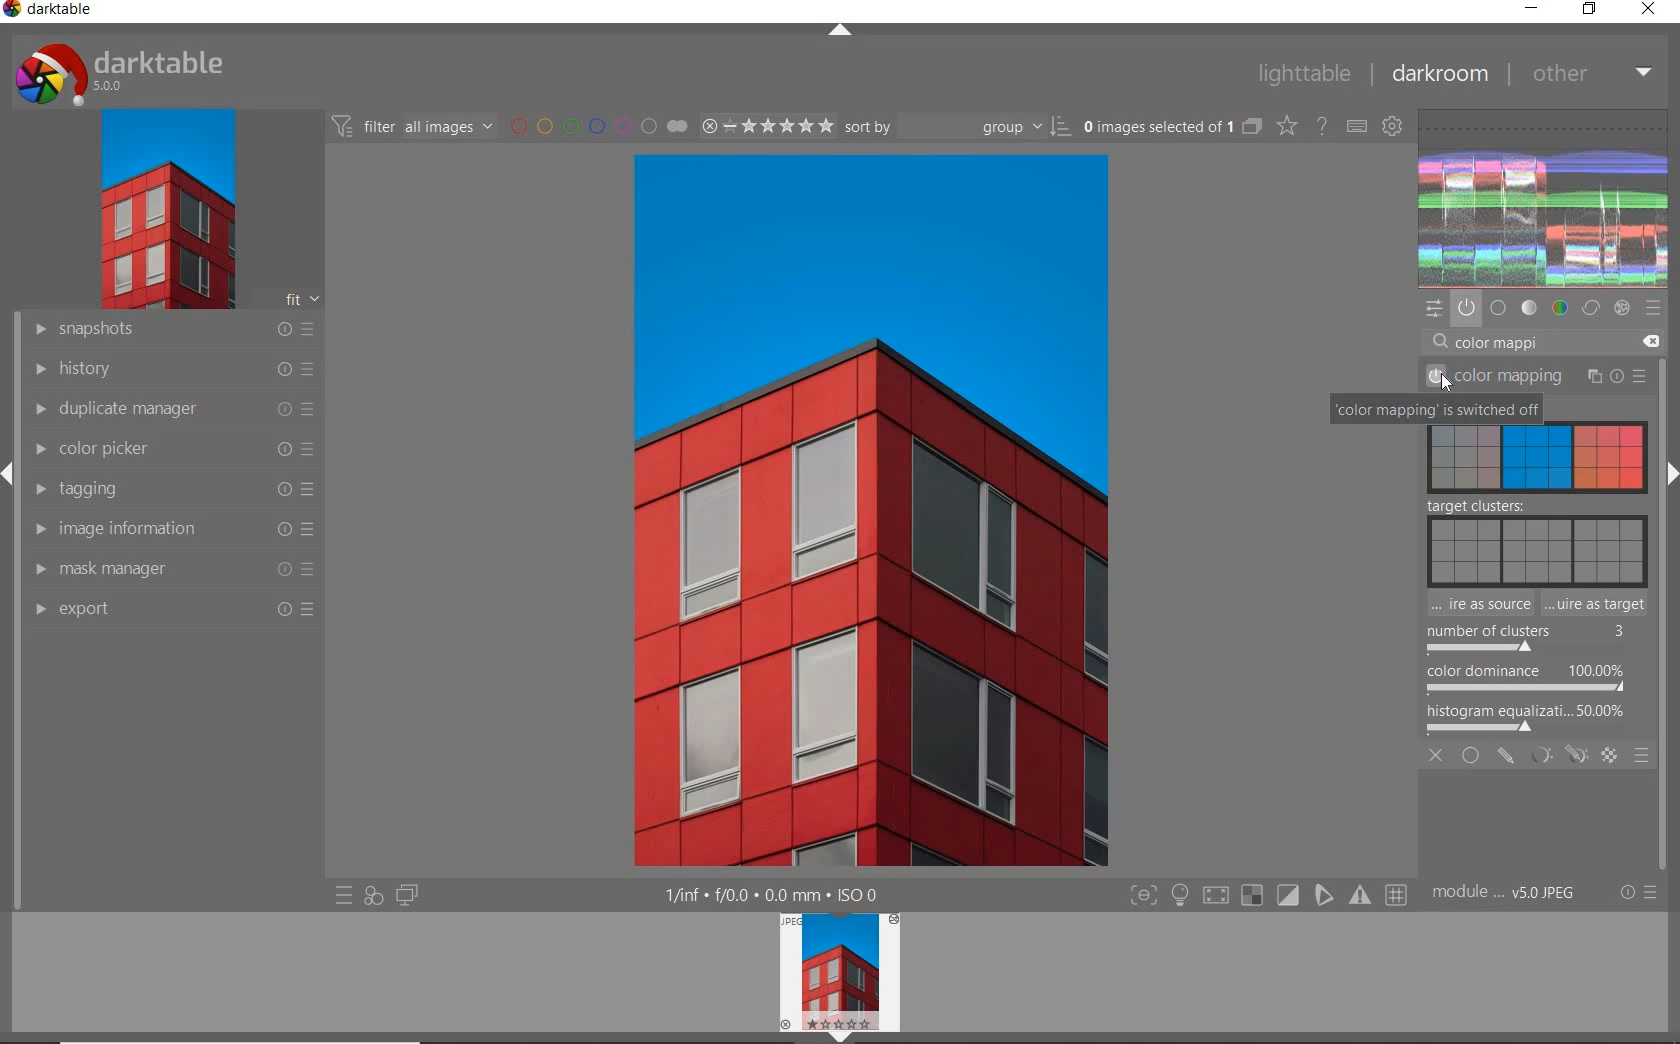 The height and width of the screenshot is (1044, 1680). Describe the element at coordinates (1555, 757) in the screenshot. I see `MASKING OPTIONS` at that location.